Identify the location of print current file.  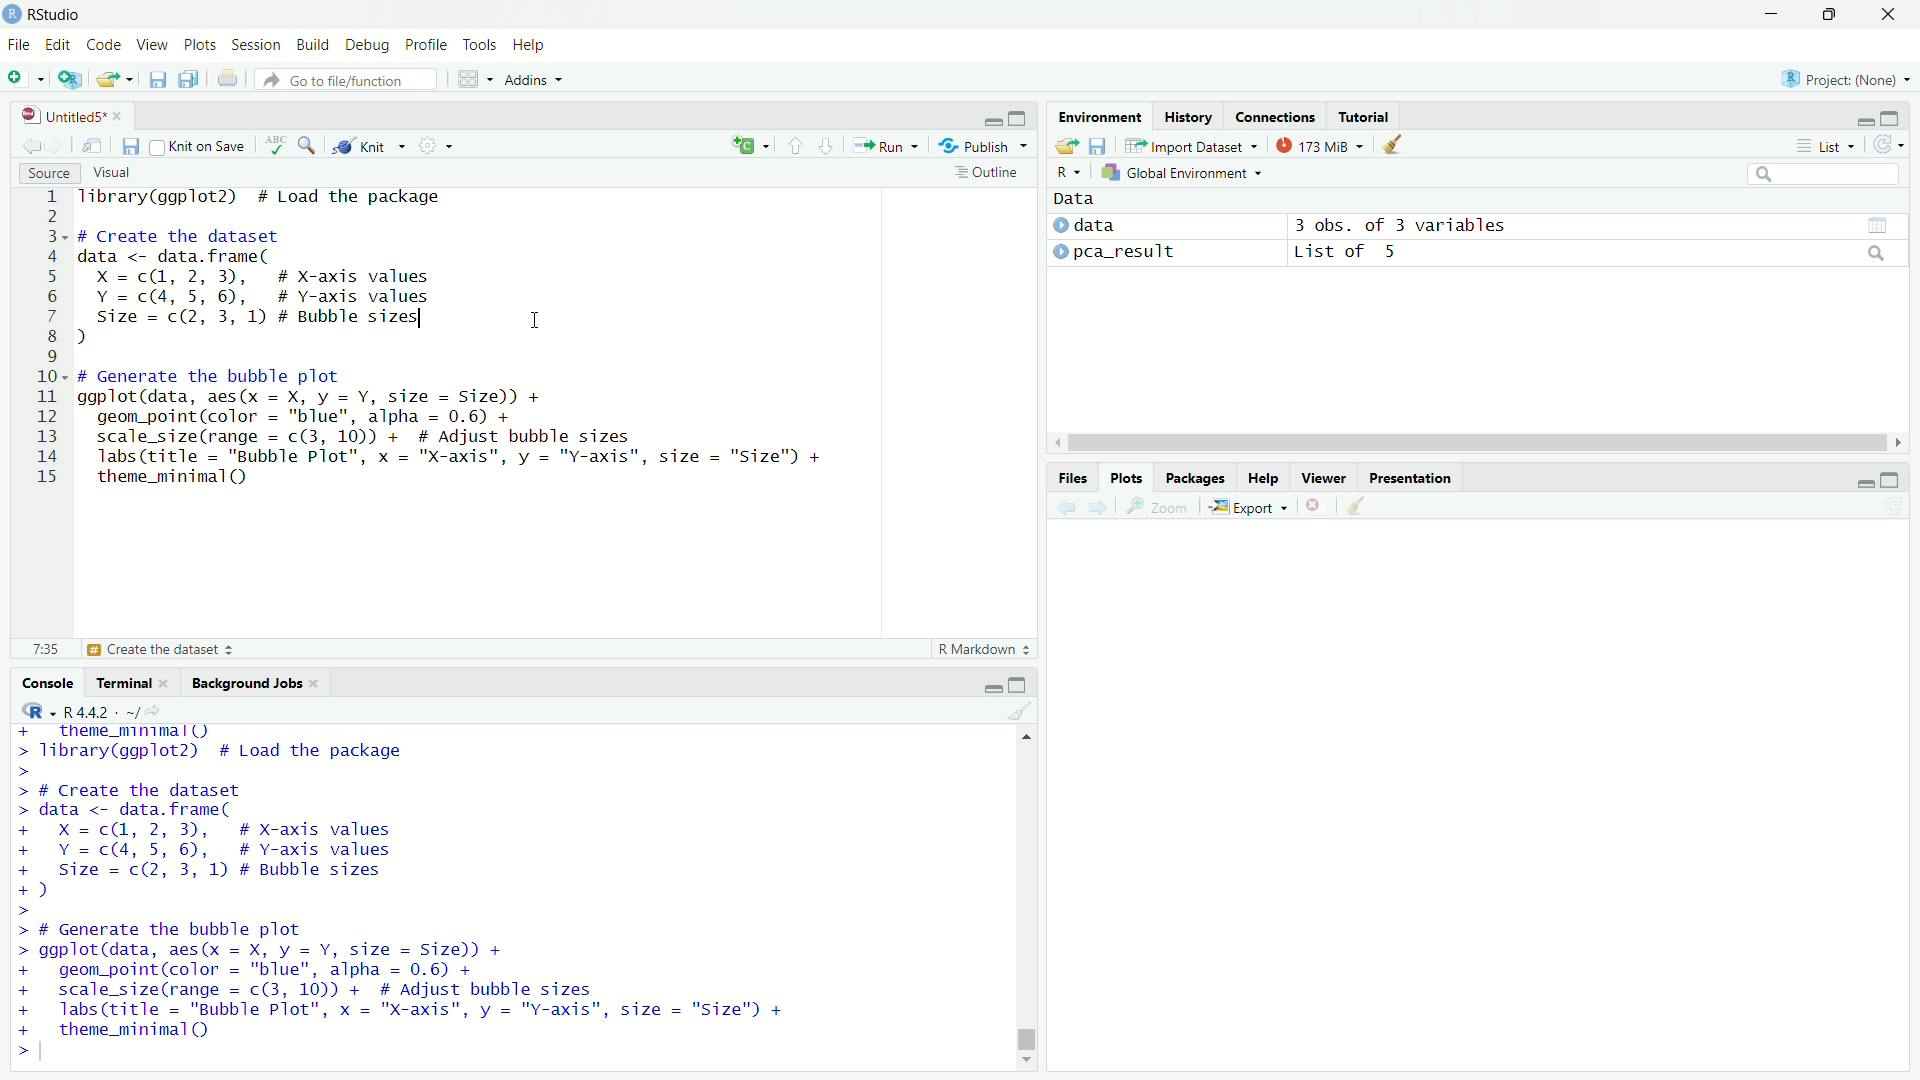
(228, 78).